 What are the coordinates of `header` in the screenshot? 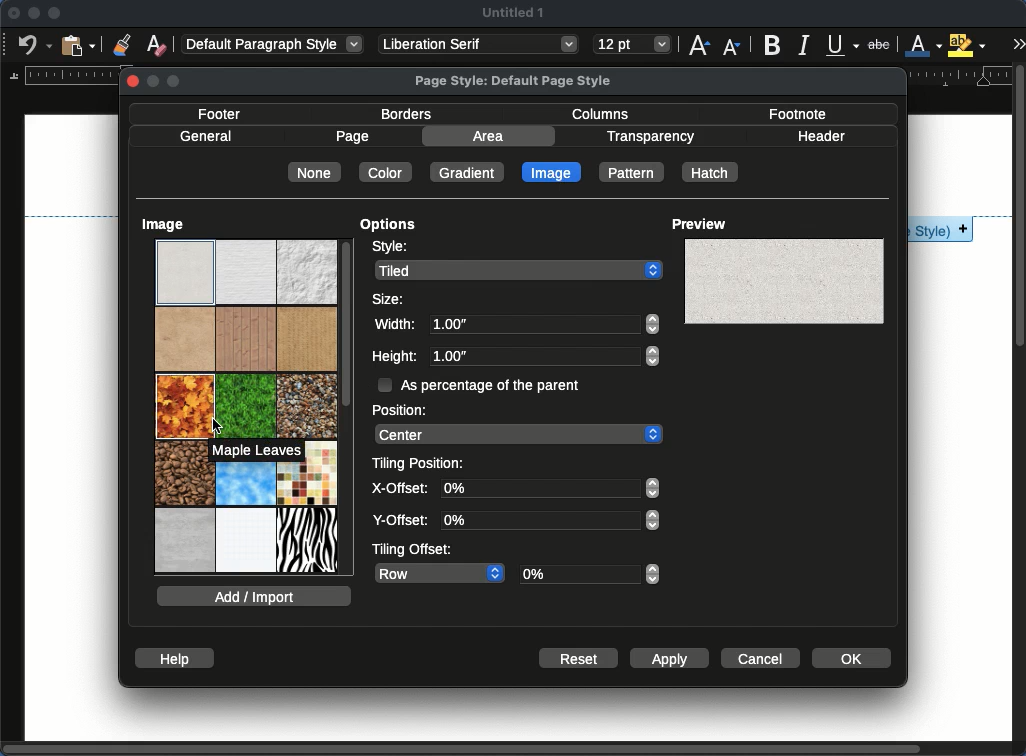 It's located at (821, 136).